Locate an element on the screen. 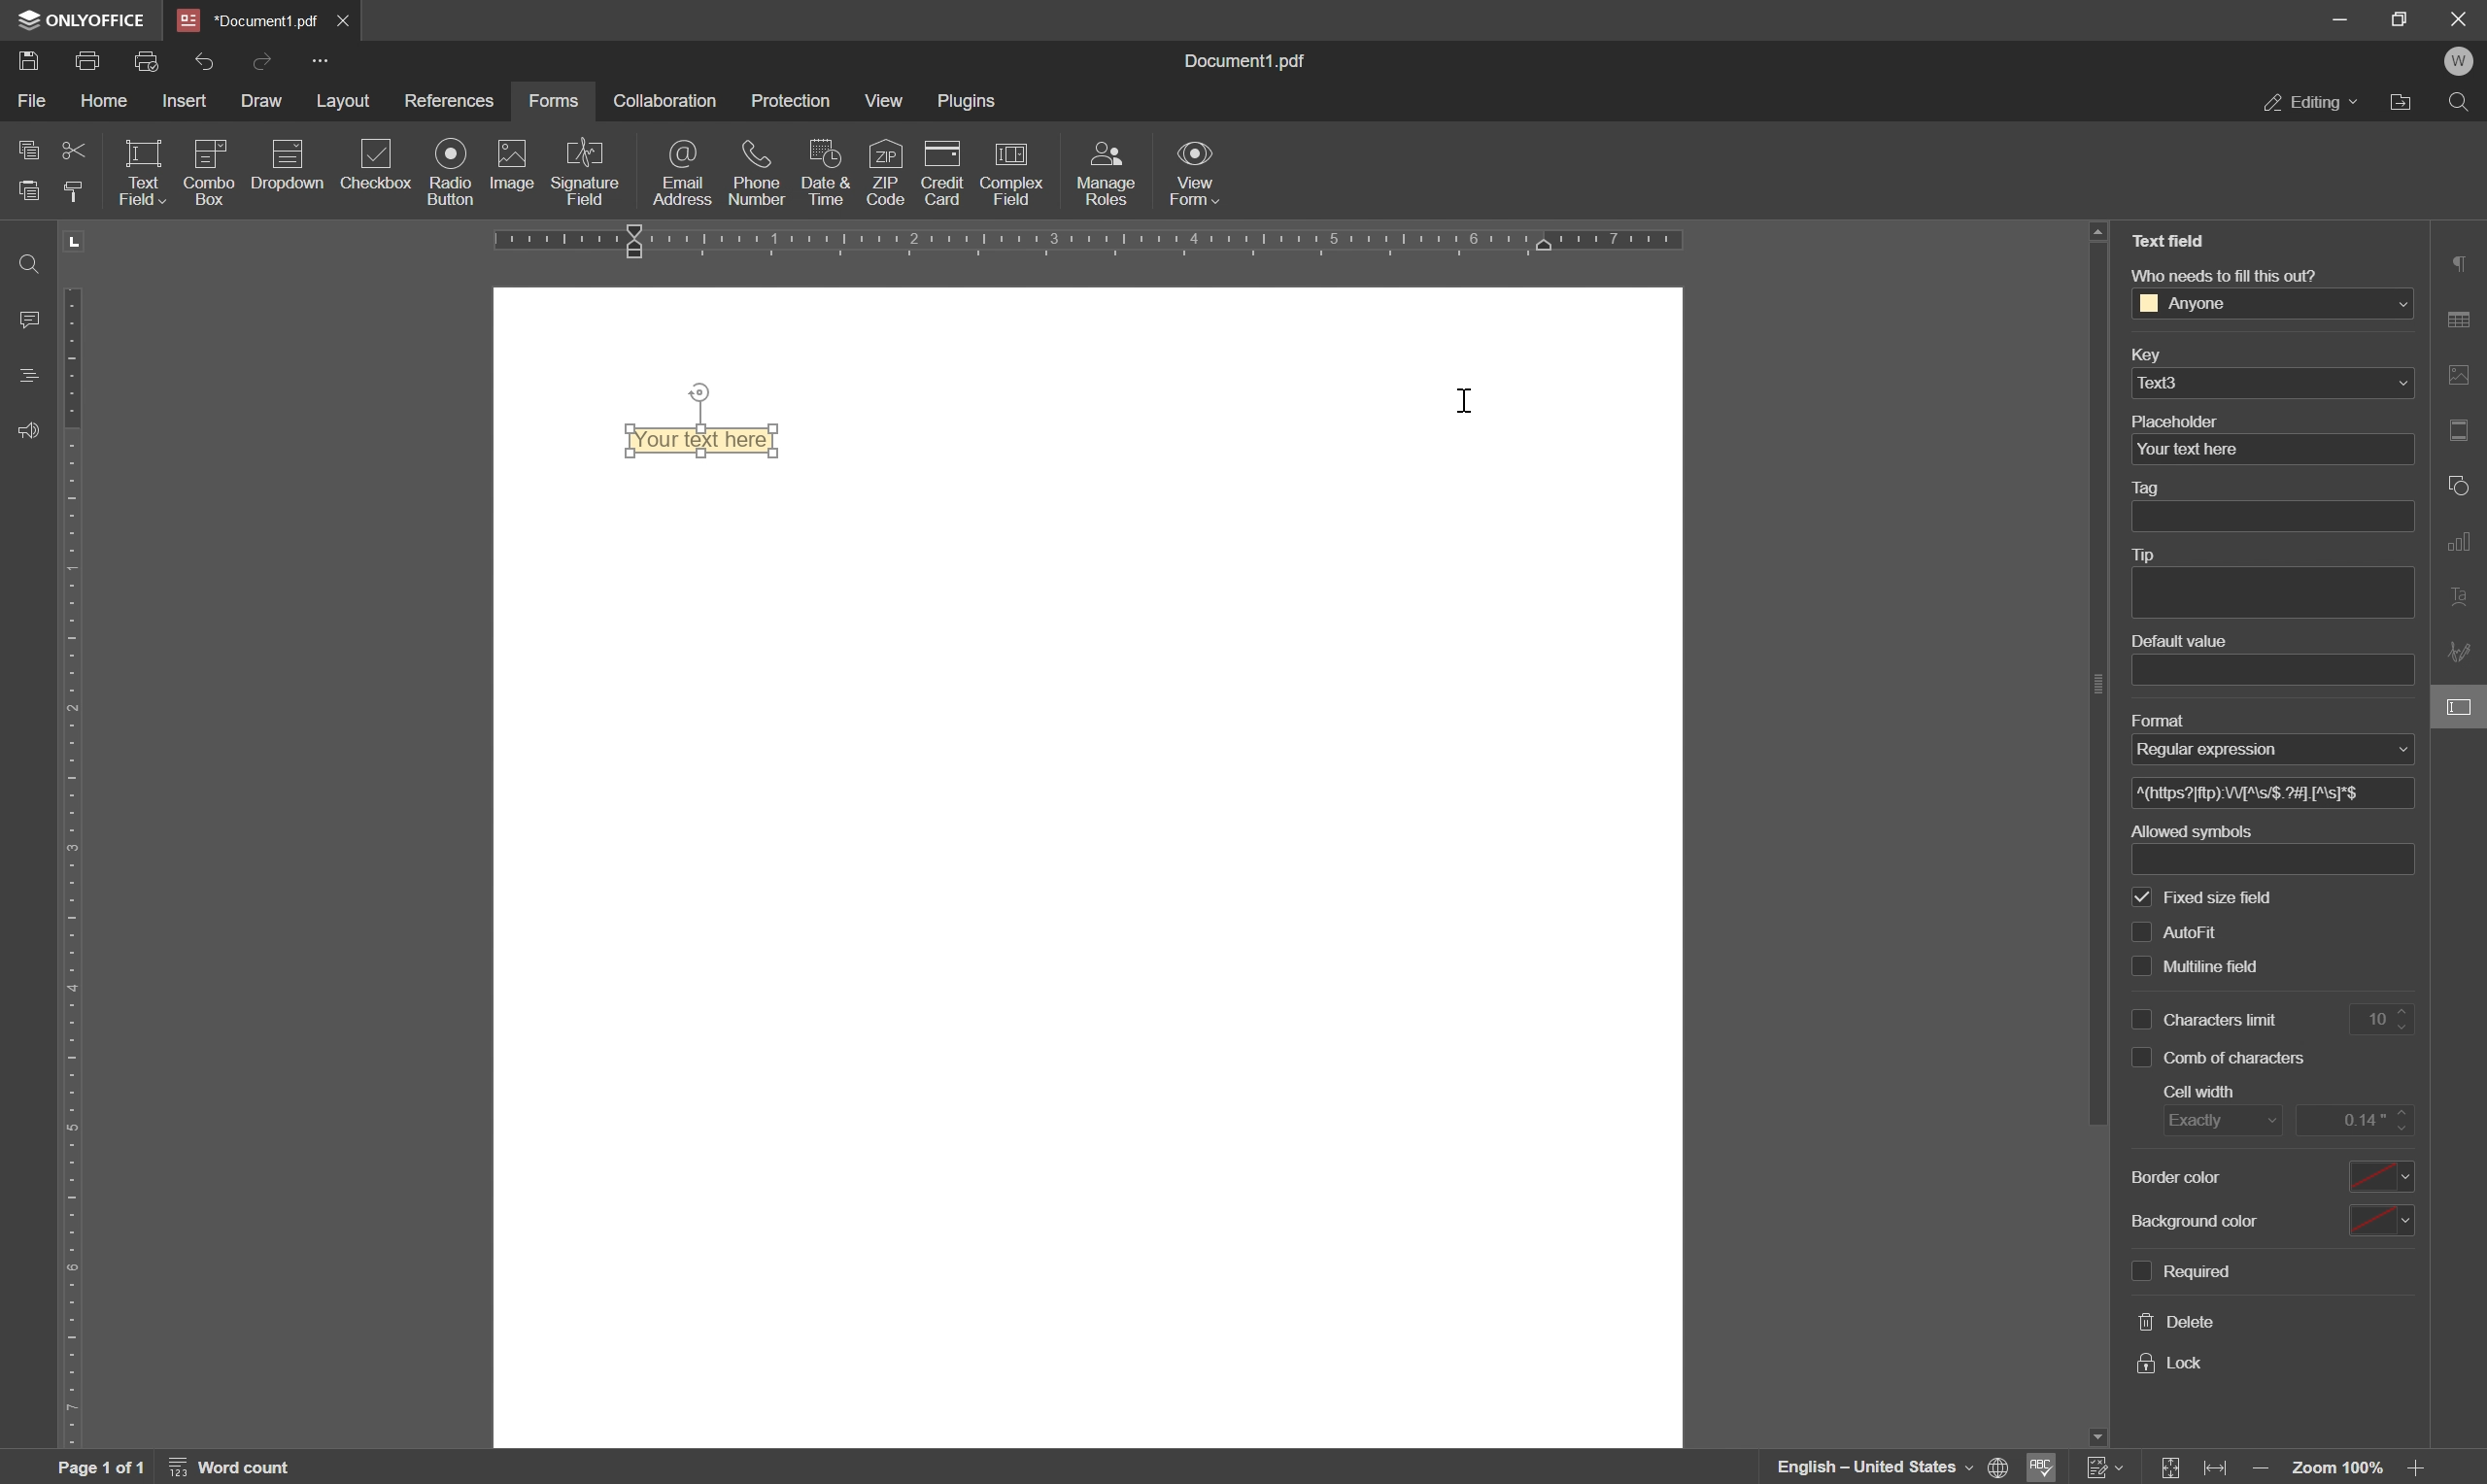 This screenshot has height=1484, width=2487. word count is located at coordinates (236, 1467).